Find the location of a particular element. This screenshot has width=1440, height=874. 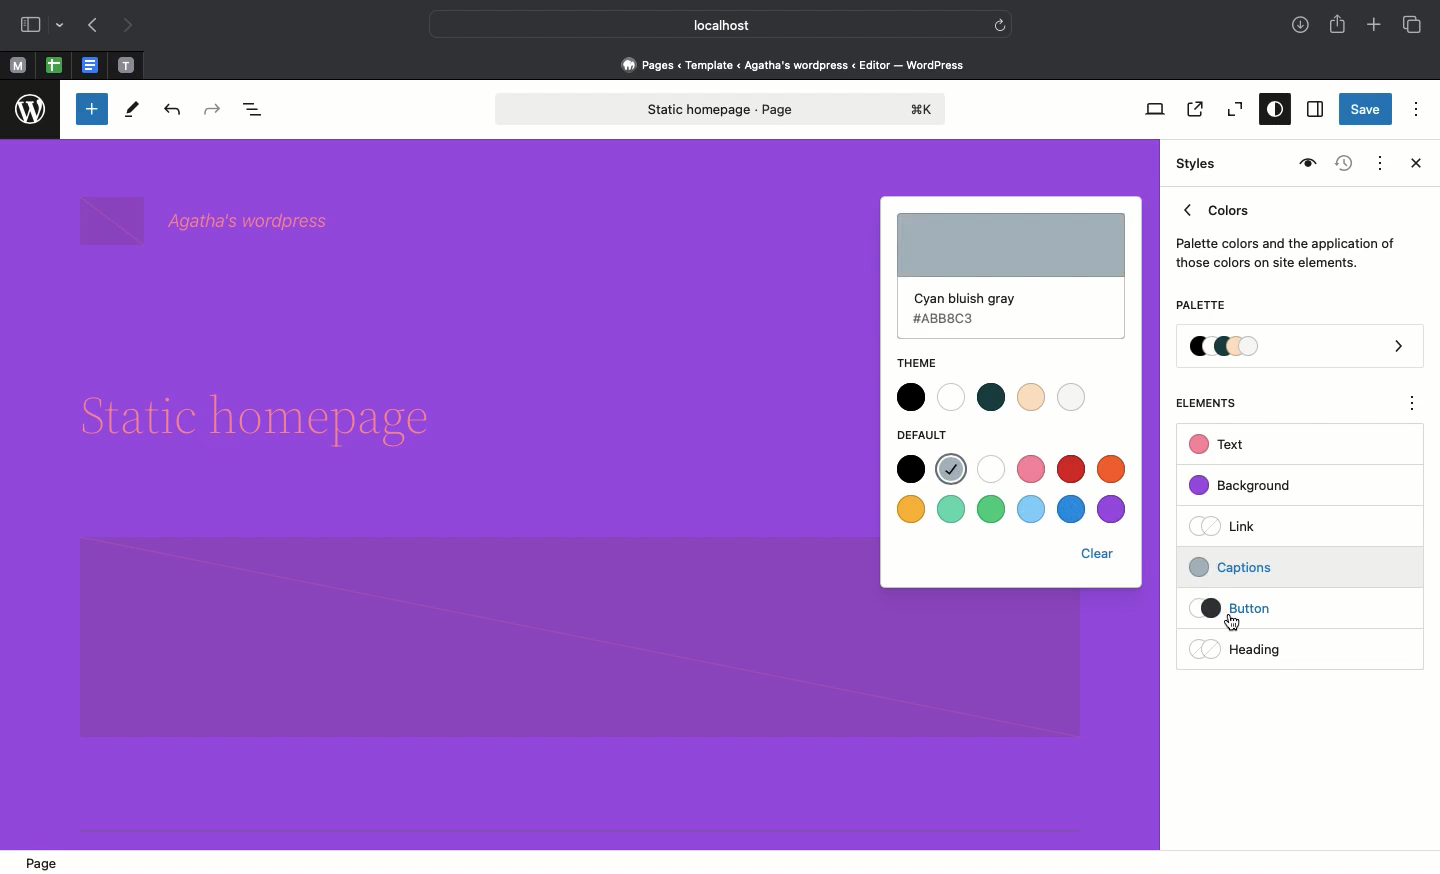

Theme is located at coordinates (914, 363).